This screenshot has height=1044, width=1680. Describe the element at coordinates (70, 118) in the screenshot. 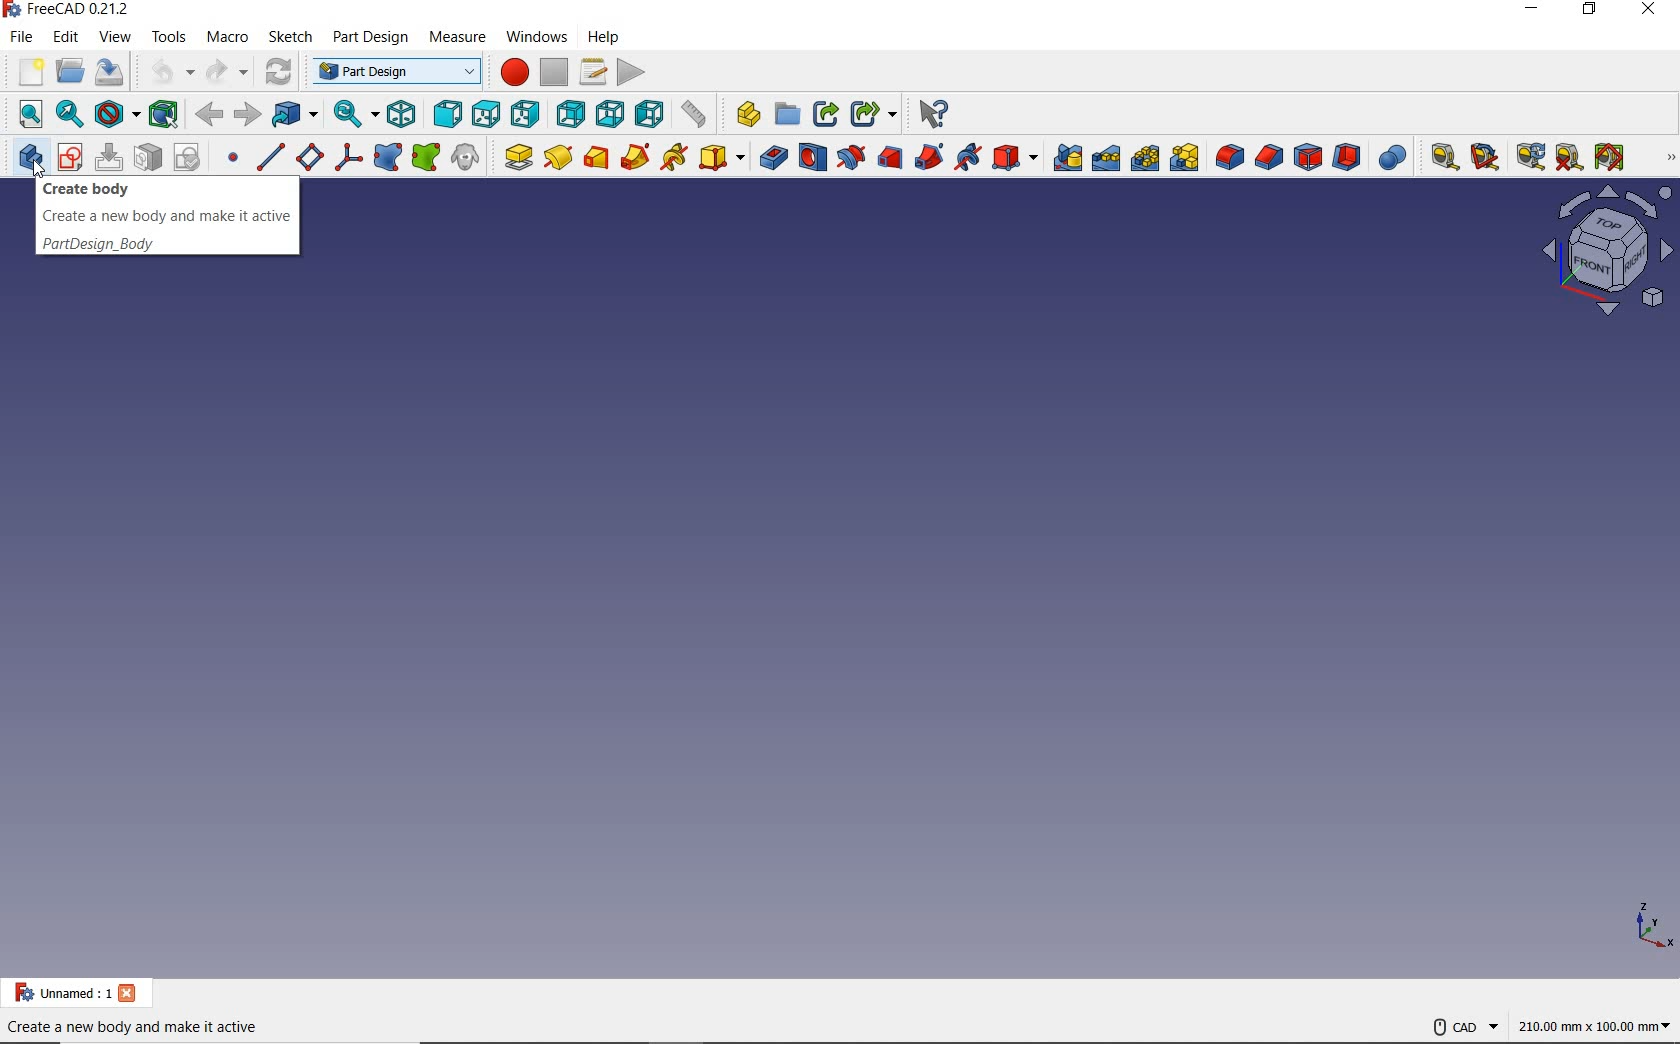

I see `fit selection` at that location.